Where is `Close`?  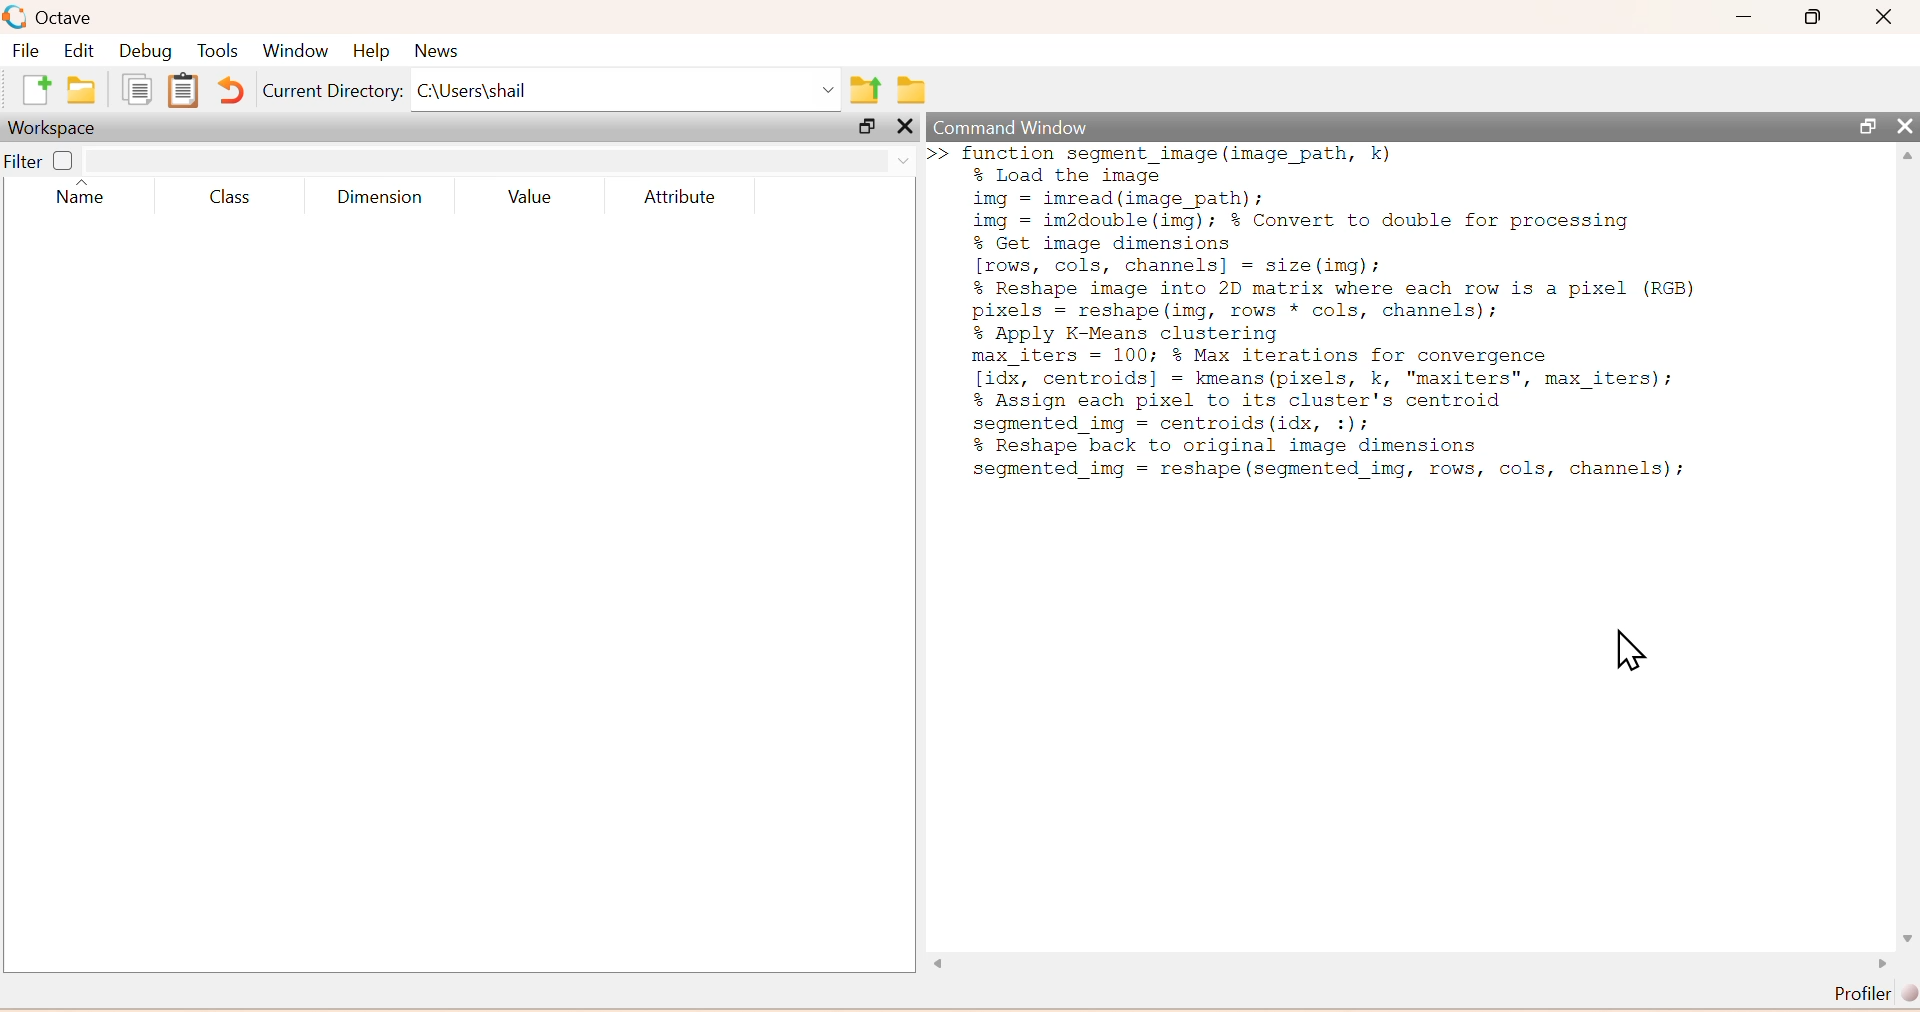
Close is located at coordinates (1883, 17).